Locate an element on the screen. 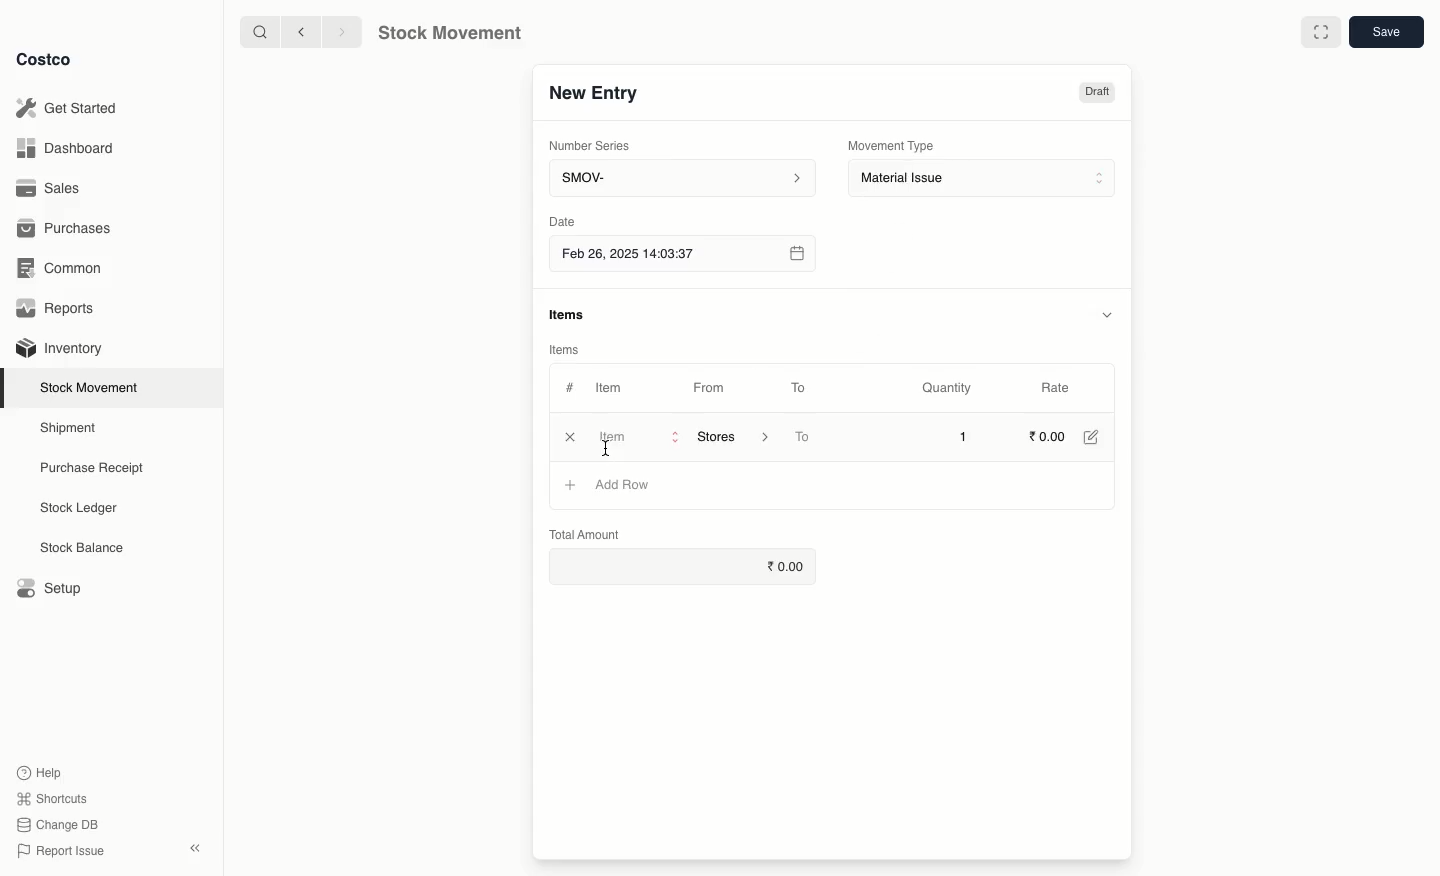  Add Row is located at coordinates (621, 485).